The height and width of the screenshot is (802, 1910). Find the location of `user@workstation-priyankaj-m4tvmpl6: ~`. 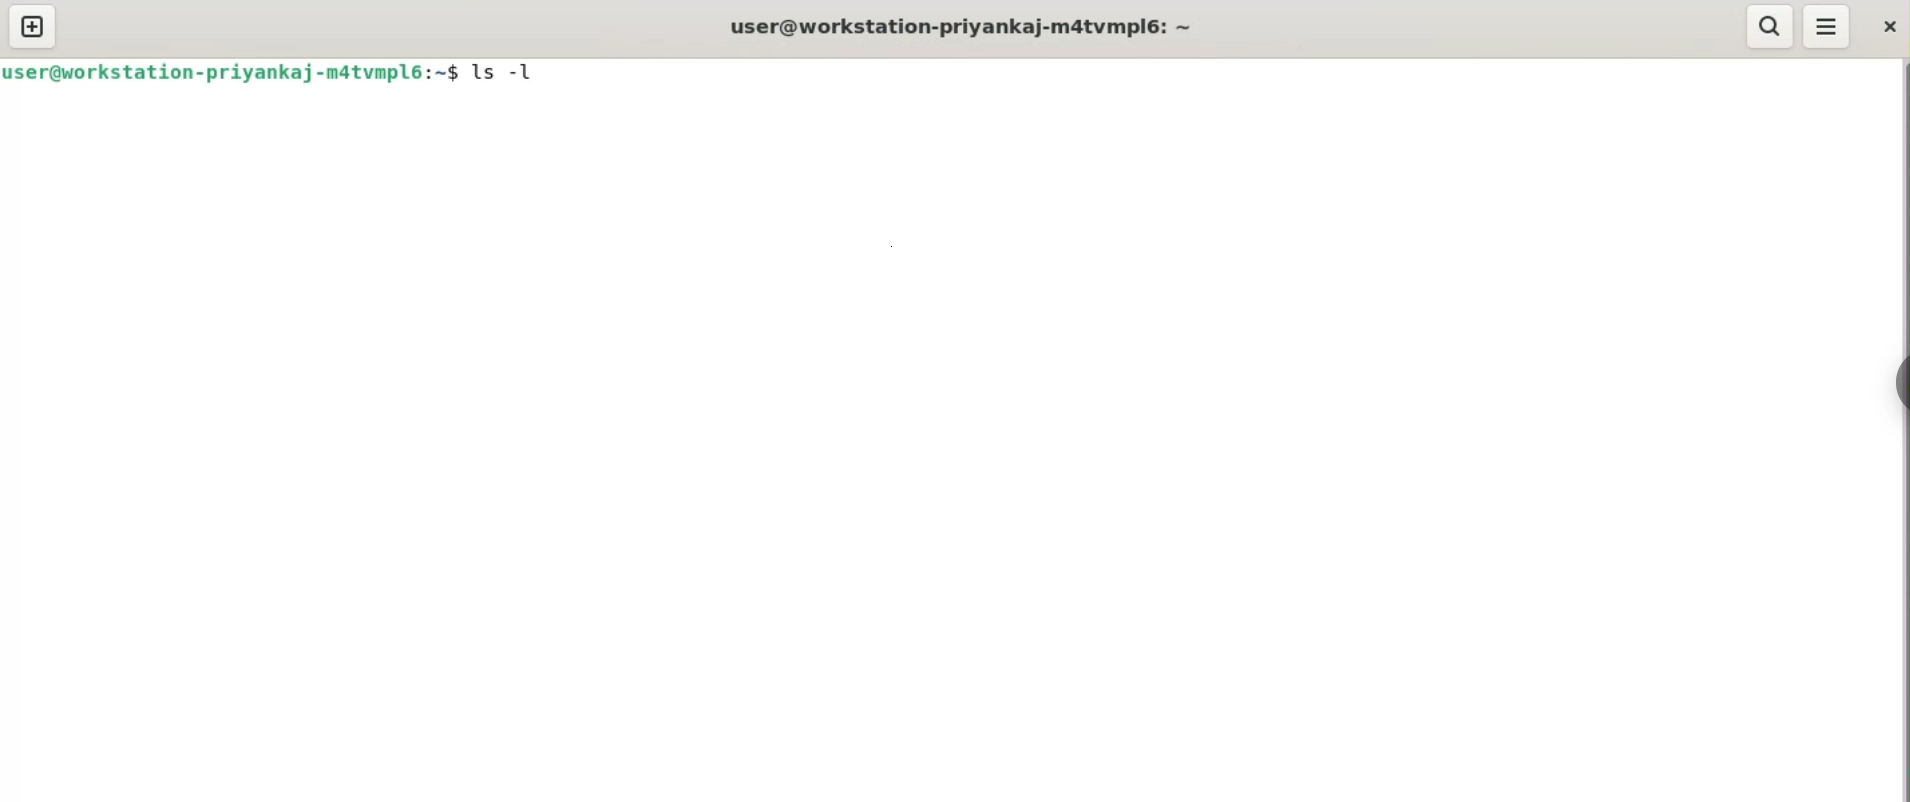

user@workstation-priyankaj-m4tvmpl6: ~ is located at coordinates (968, 28).